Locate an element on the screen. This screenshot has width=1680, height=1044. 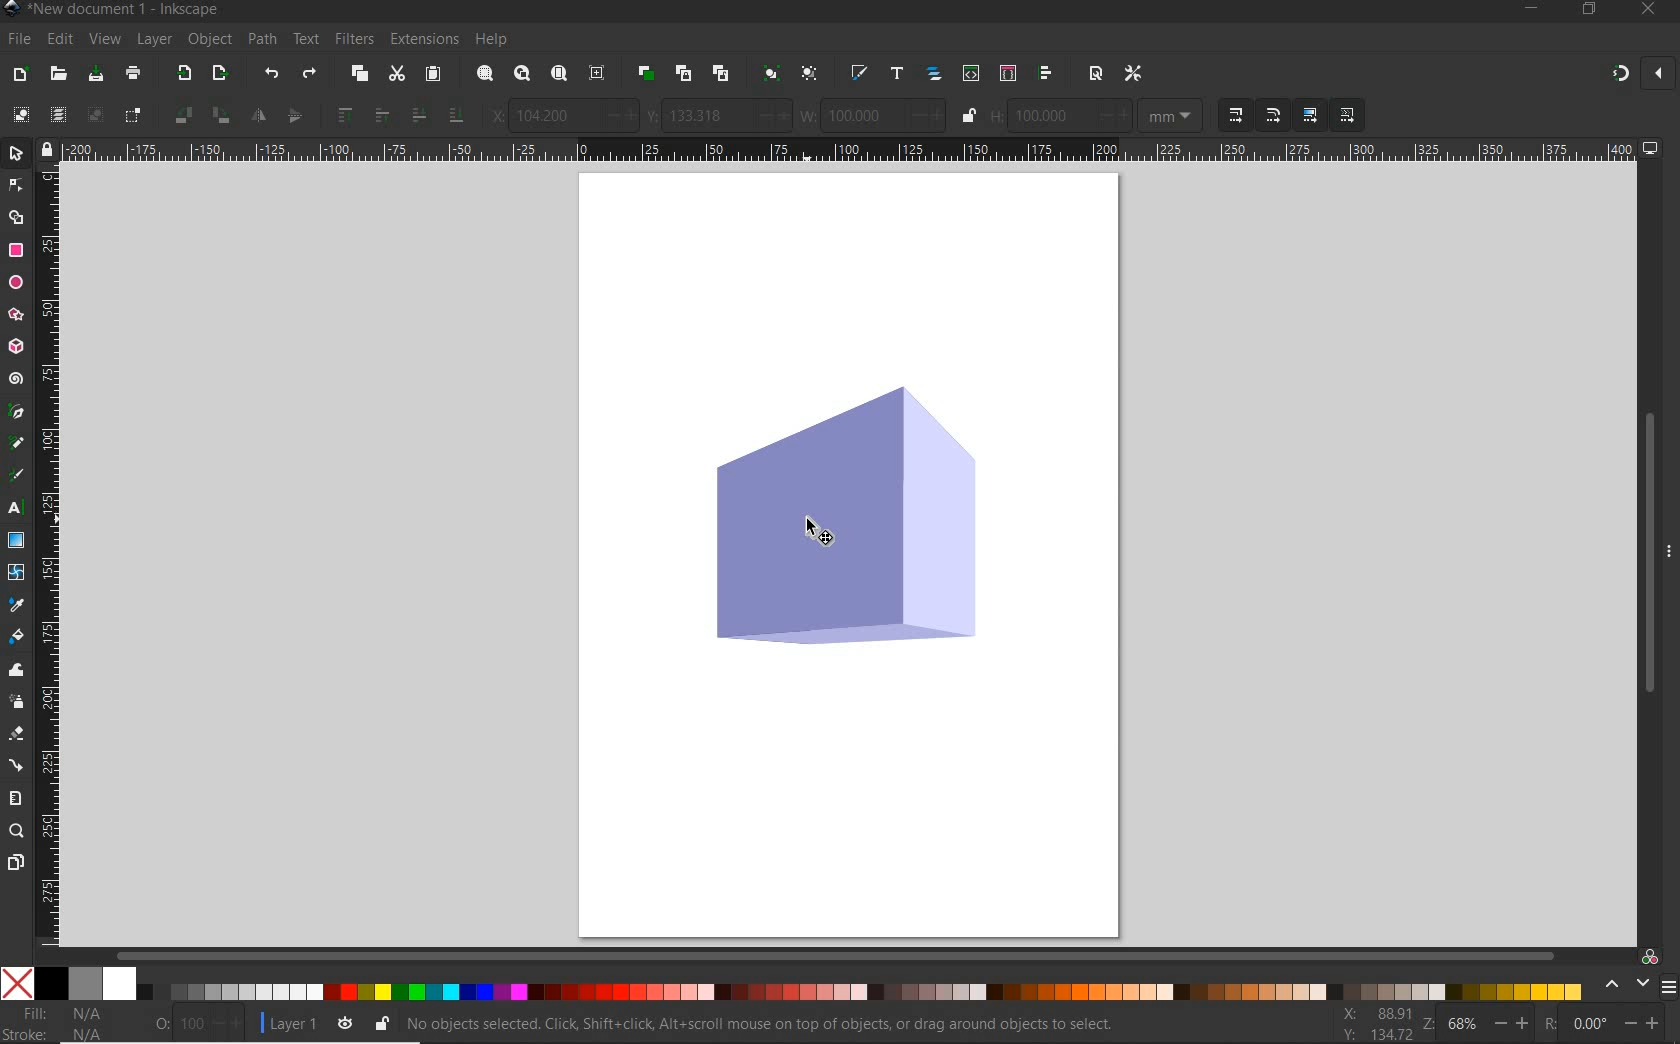
VERTICAL COORDINATE OF SELECTION is located at coordinates (651, 115).